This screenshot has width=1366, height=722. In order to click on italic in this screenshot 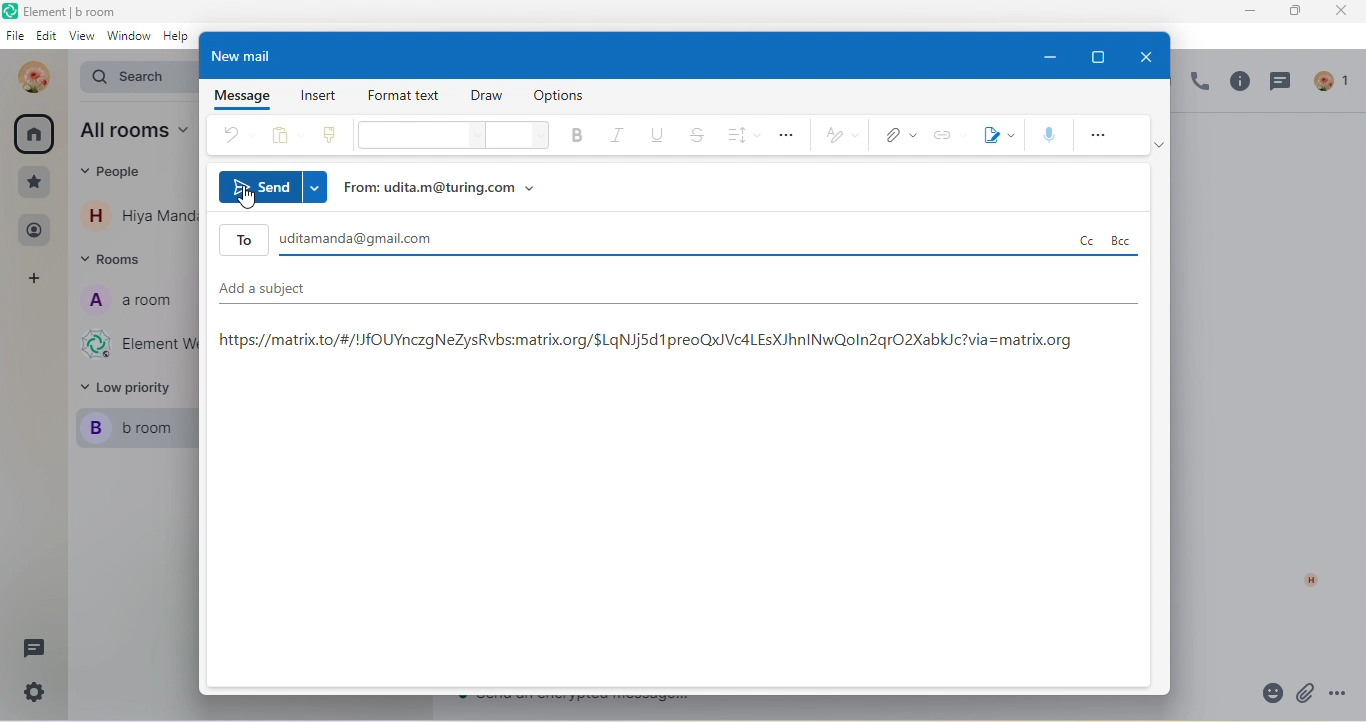, I will do `click(616, 137)`.